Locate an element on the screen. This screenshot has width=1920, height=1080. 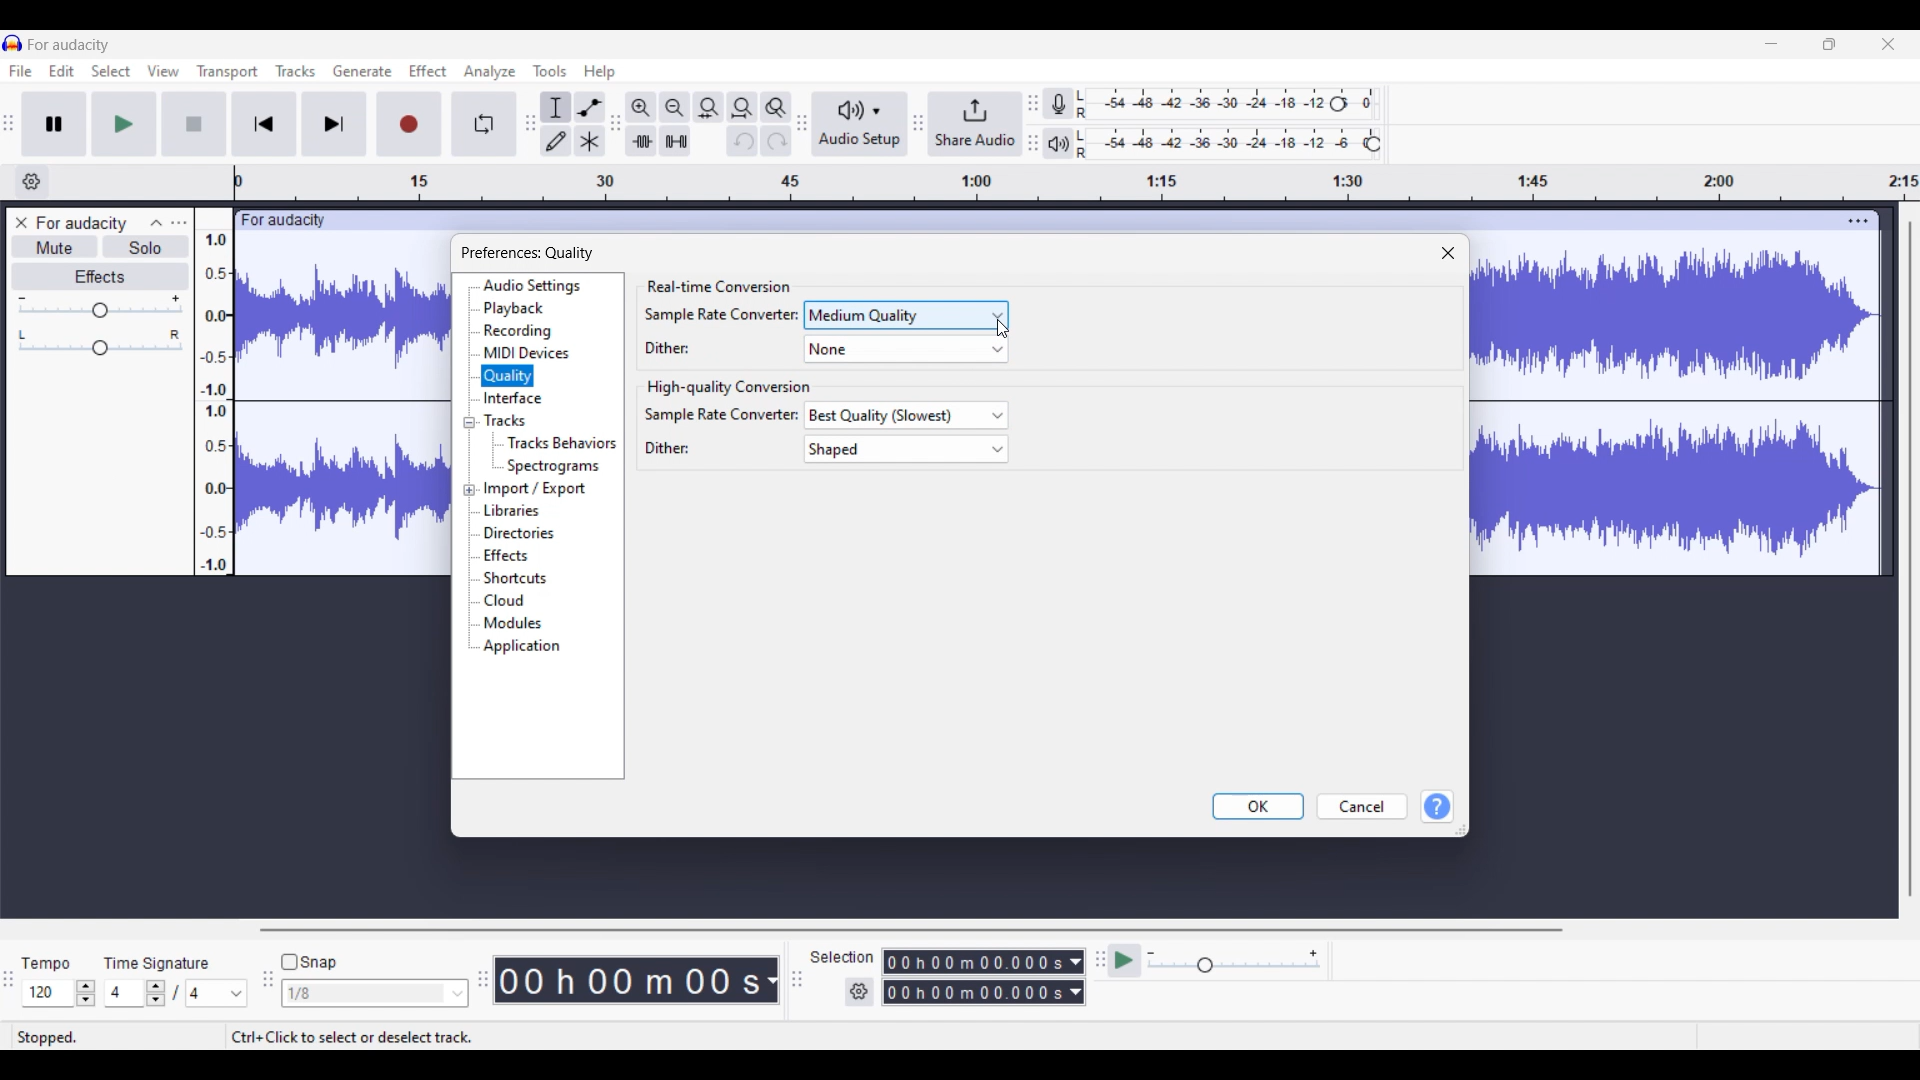
Minimize is located at coordinates (1772, 44).